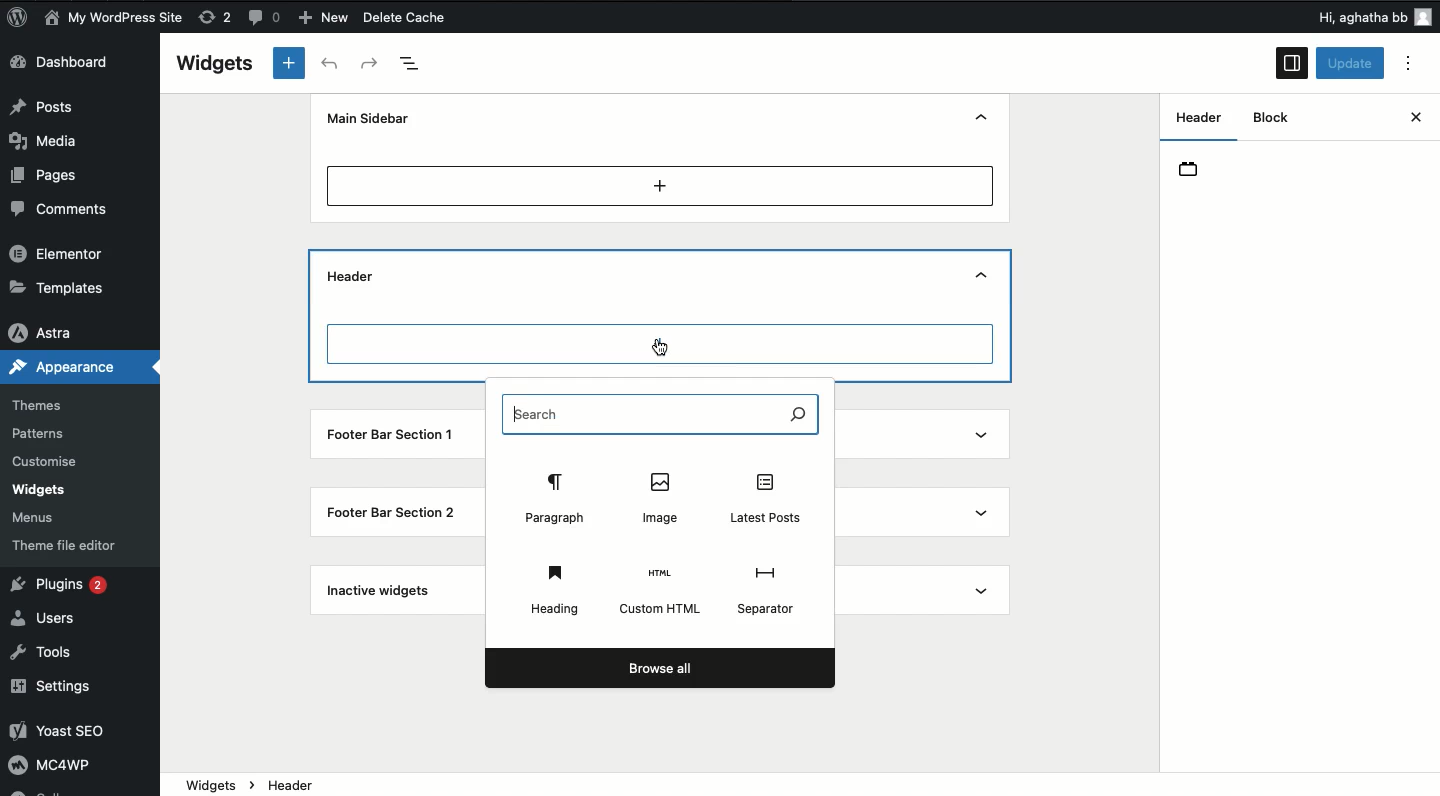 The image size is (1440, 796). I want to click on Image, so click(663, 497).